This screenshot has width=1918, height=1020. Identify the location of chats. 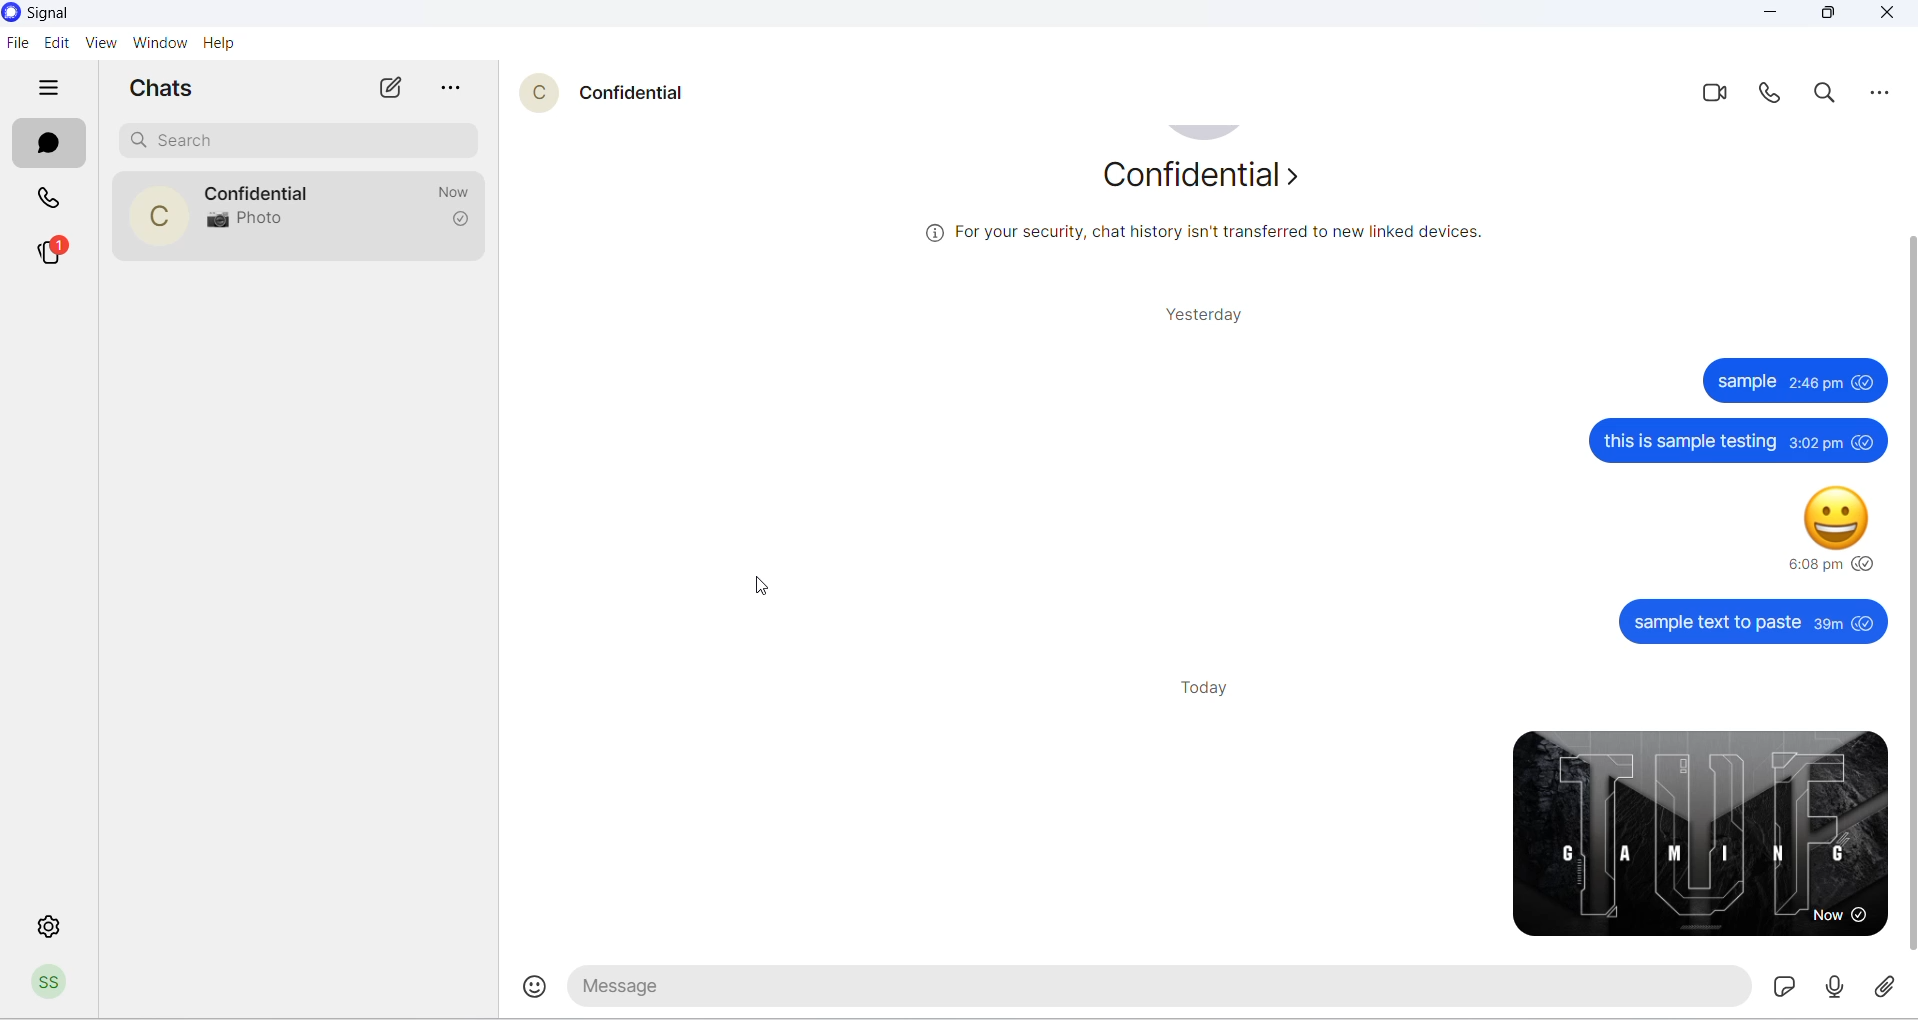
(43, 145).